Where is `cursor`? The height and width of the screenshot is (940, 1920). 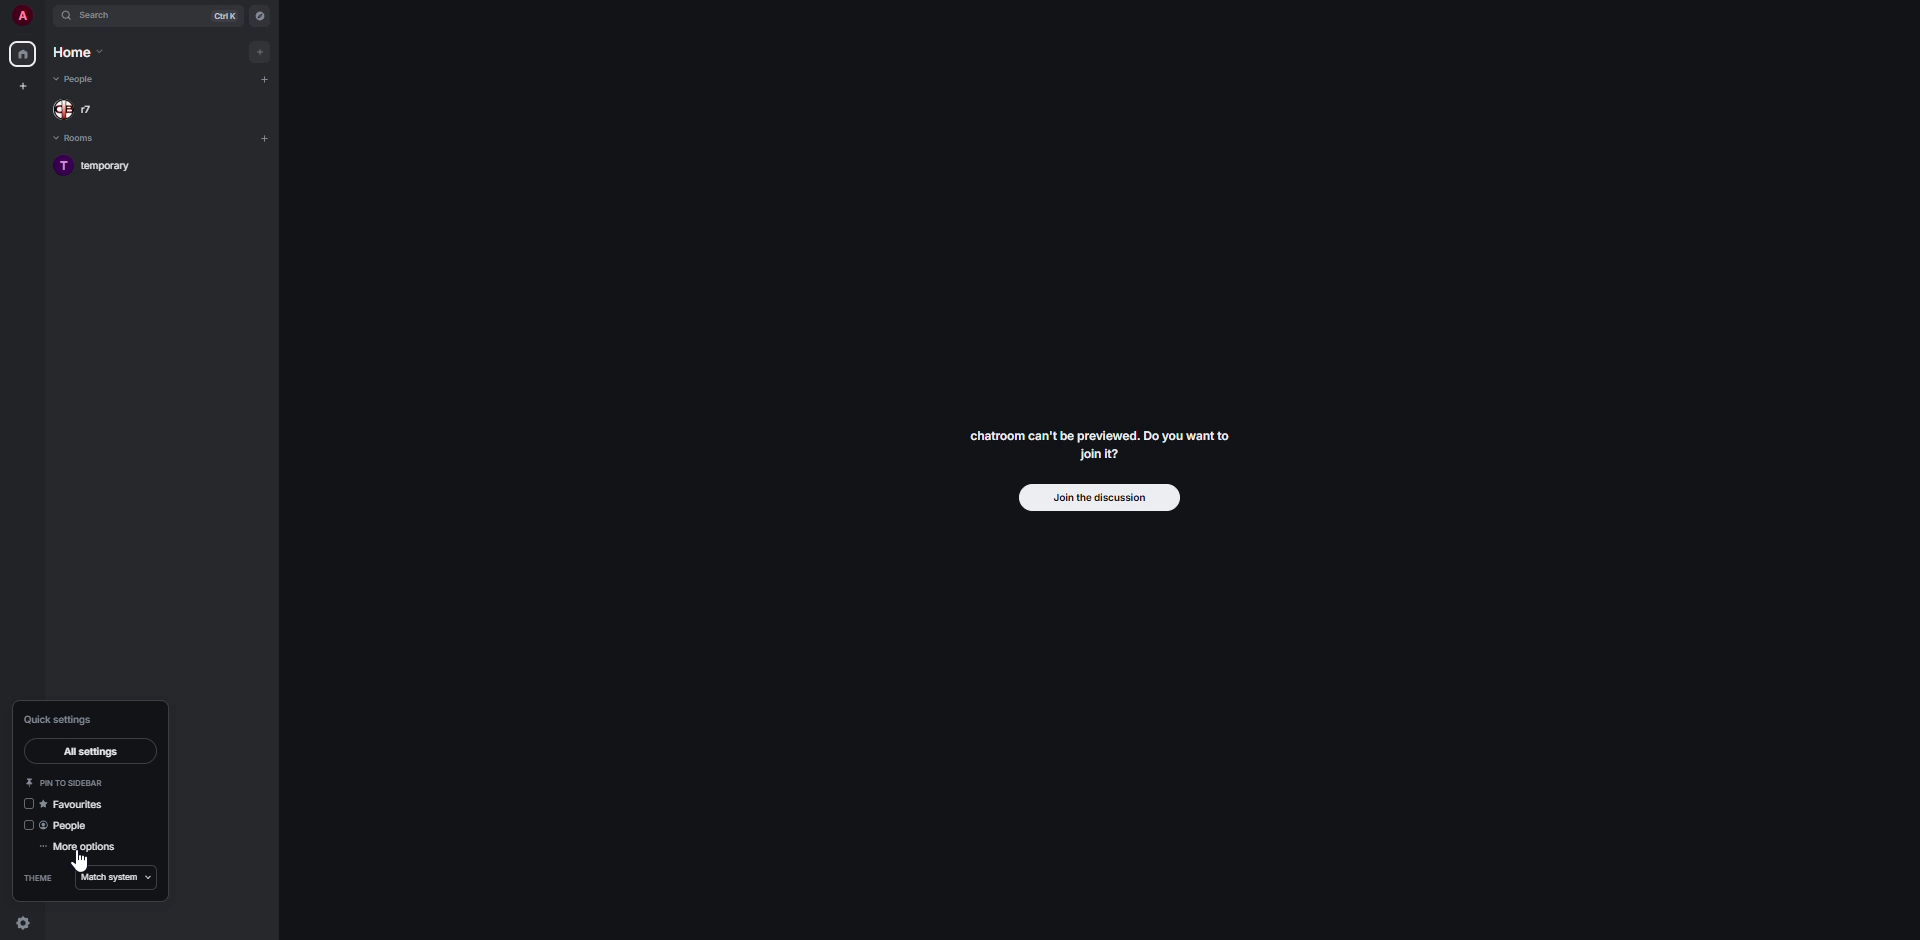 cursor is located at coordinates (82, 861).